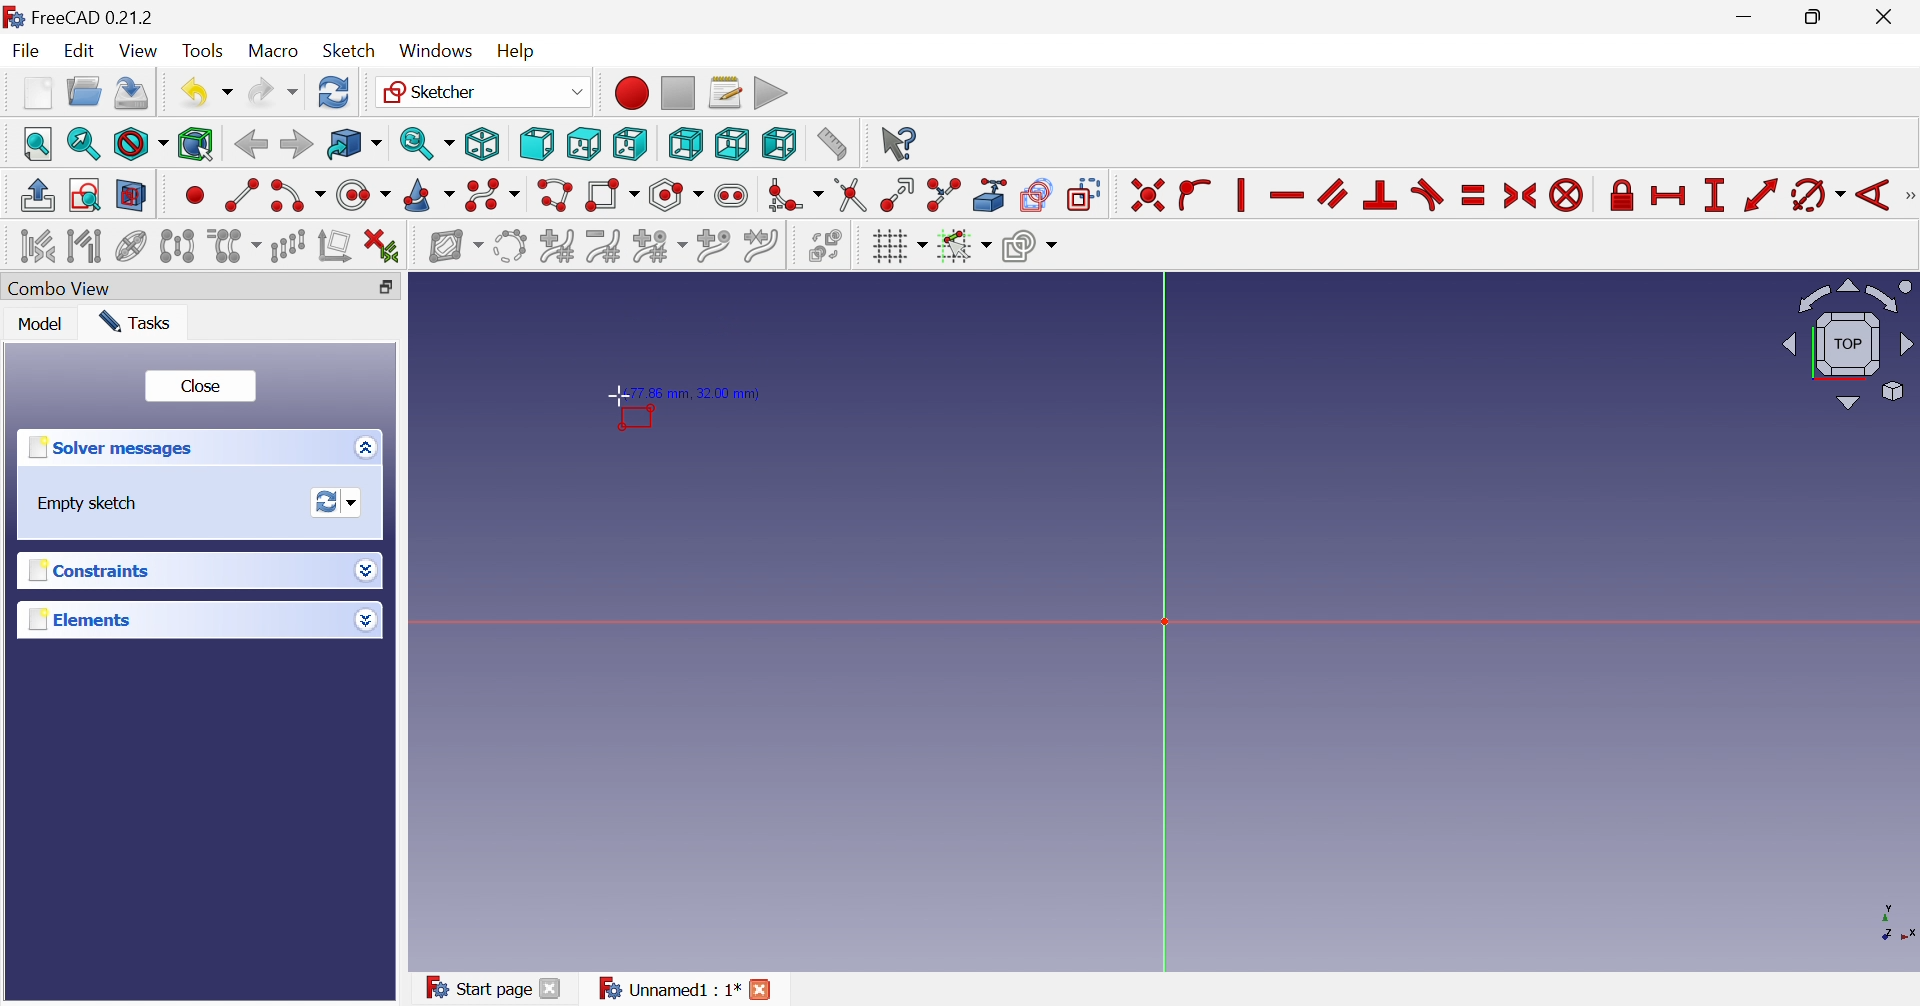 The height and width of the screenshot is (1006, 1920). I want to click on Constrain block, so click(1566, 195).